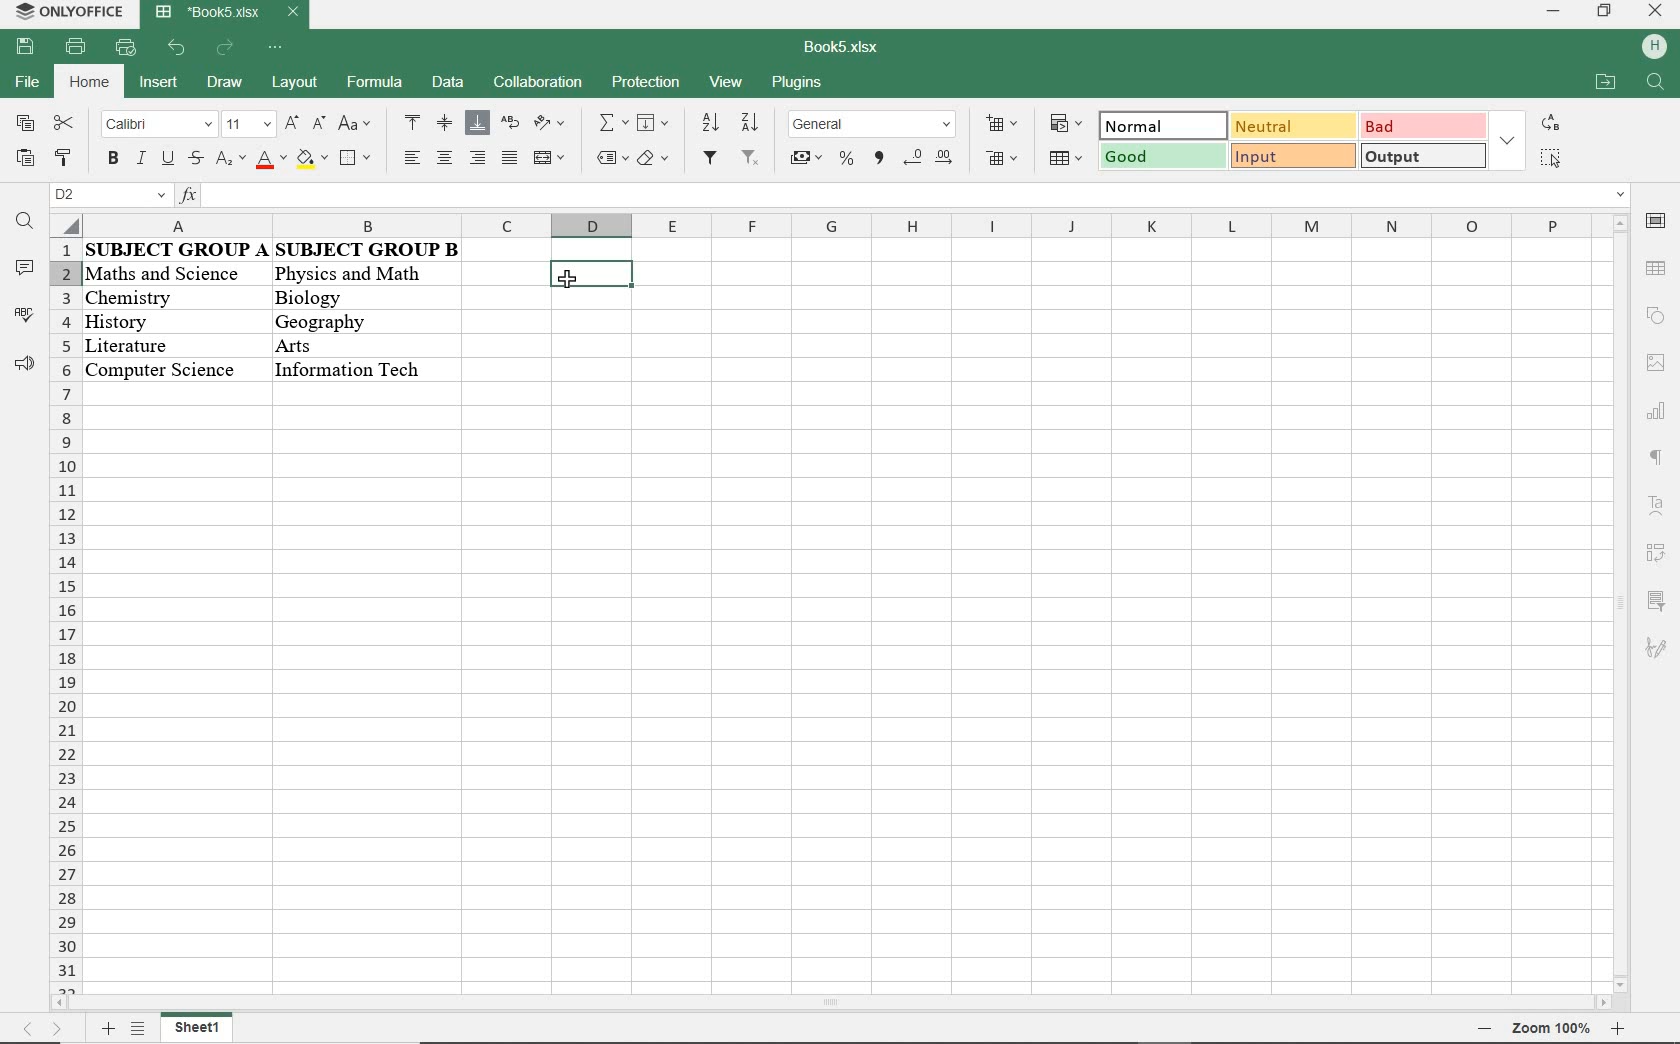 This screenshot has width=1680, height=1044. What do you see at coordinates (230, 159) in the screenshot?
I see `subscript/superscript` at bounding box center [230, 159].